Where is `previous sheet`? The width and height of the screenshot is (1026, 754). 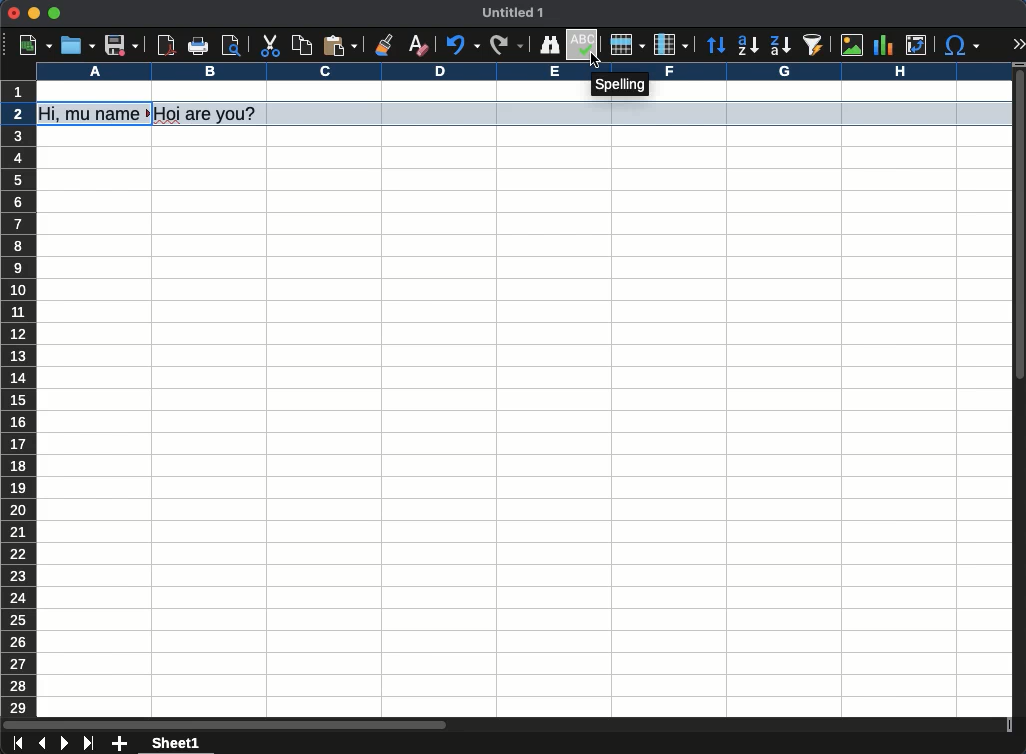
previous sheet is located at coordinates (44, 744).